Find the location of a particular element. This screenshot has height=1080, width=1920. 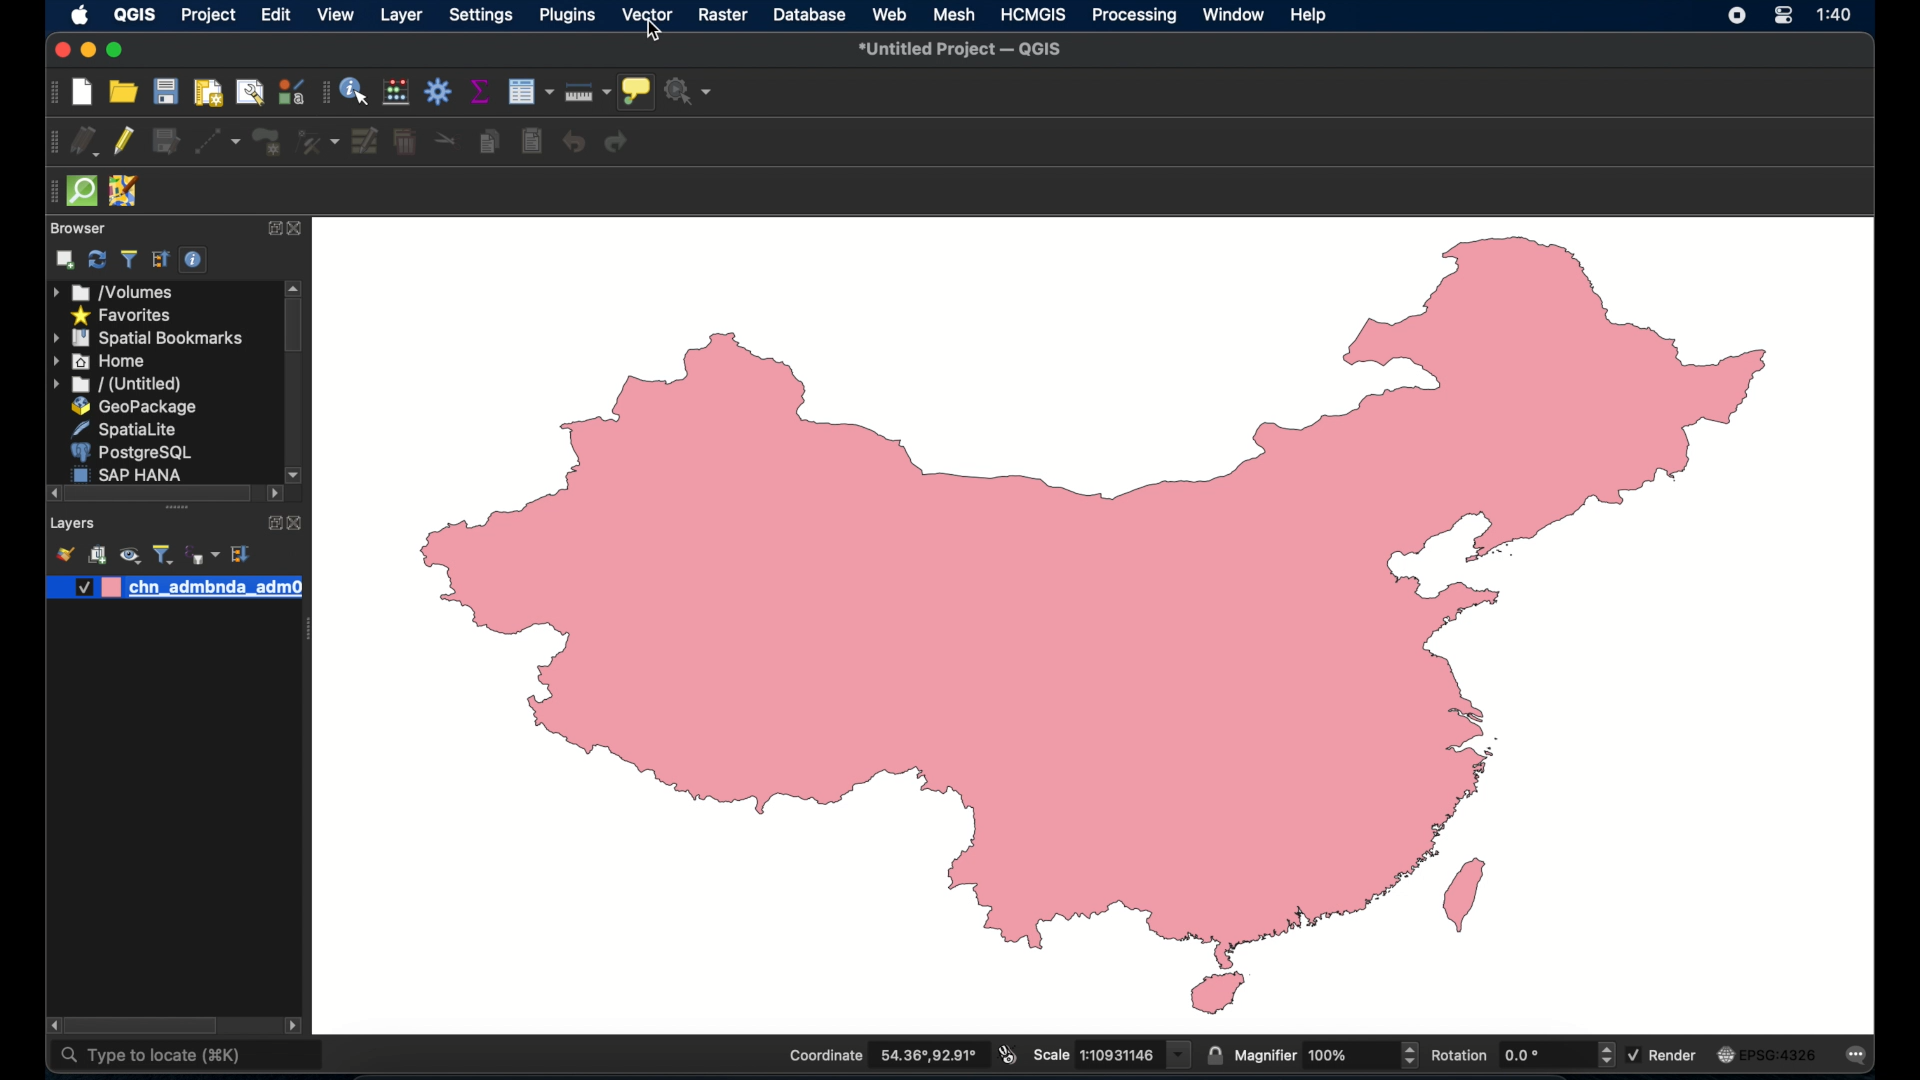

processing  is located at coordinates (1135, 16).